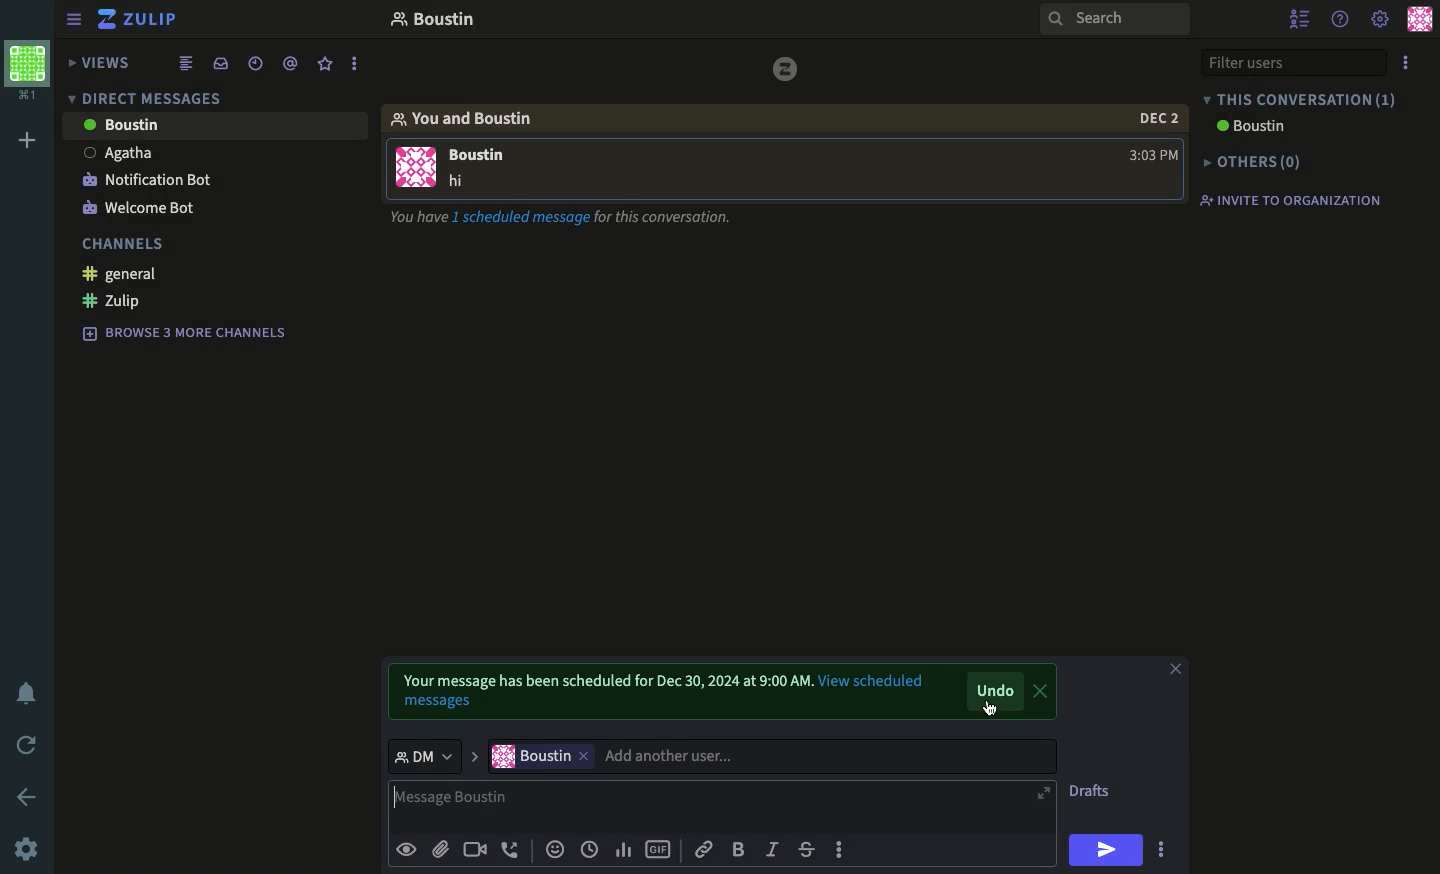 This screenshot has width=1440, height=874. Describe the element at coordinates (1255, 126) in the screenshot. I see `Boustin` at that location.